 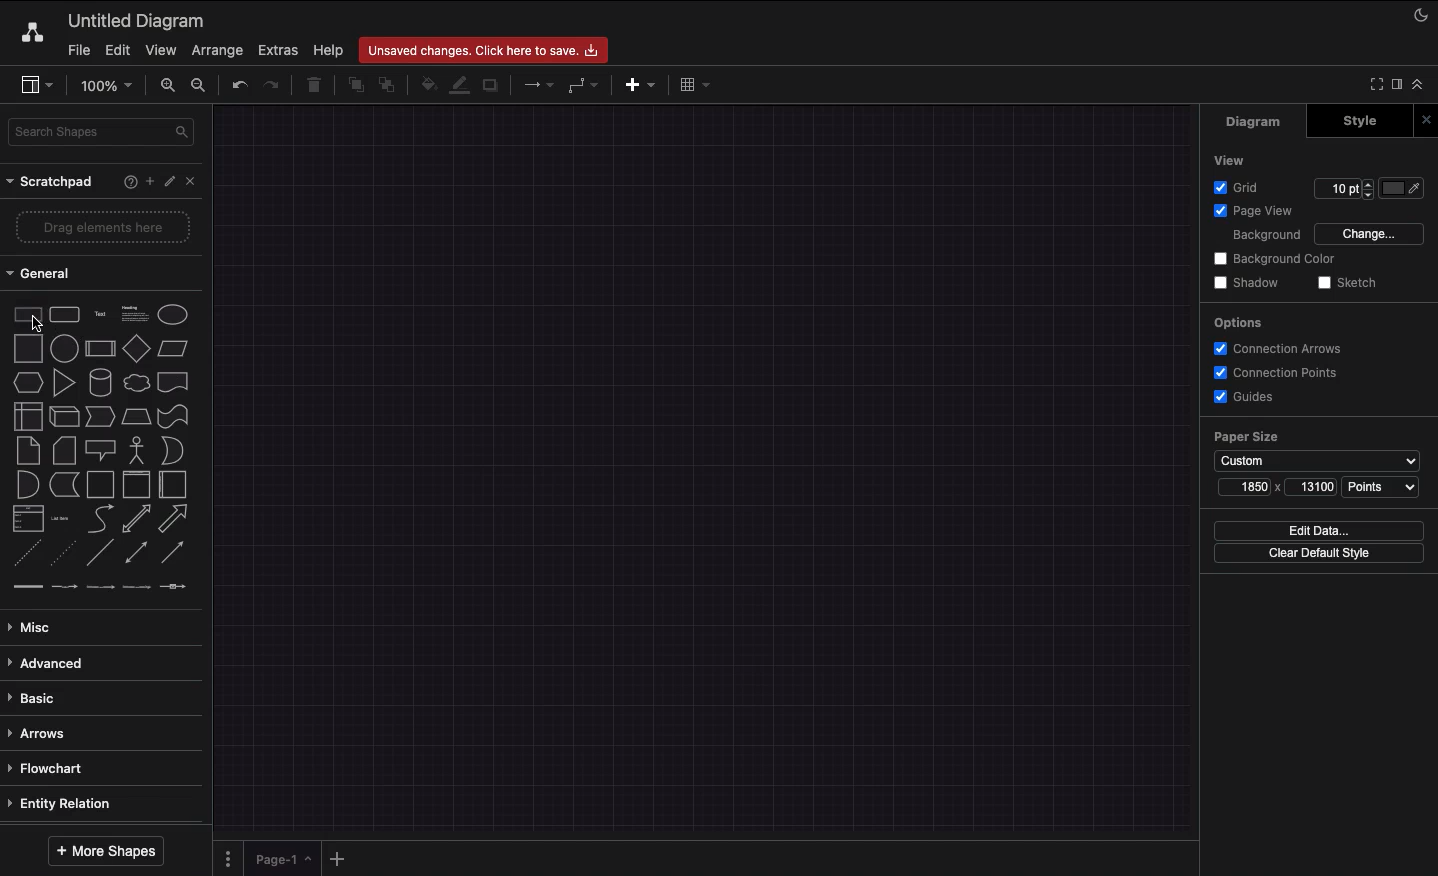 I want to click on Guides, so click(x=1252, y=400).